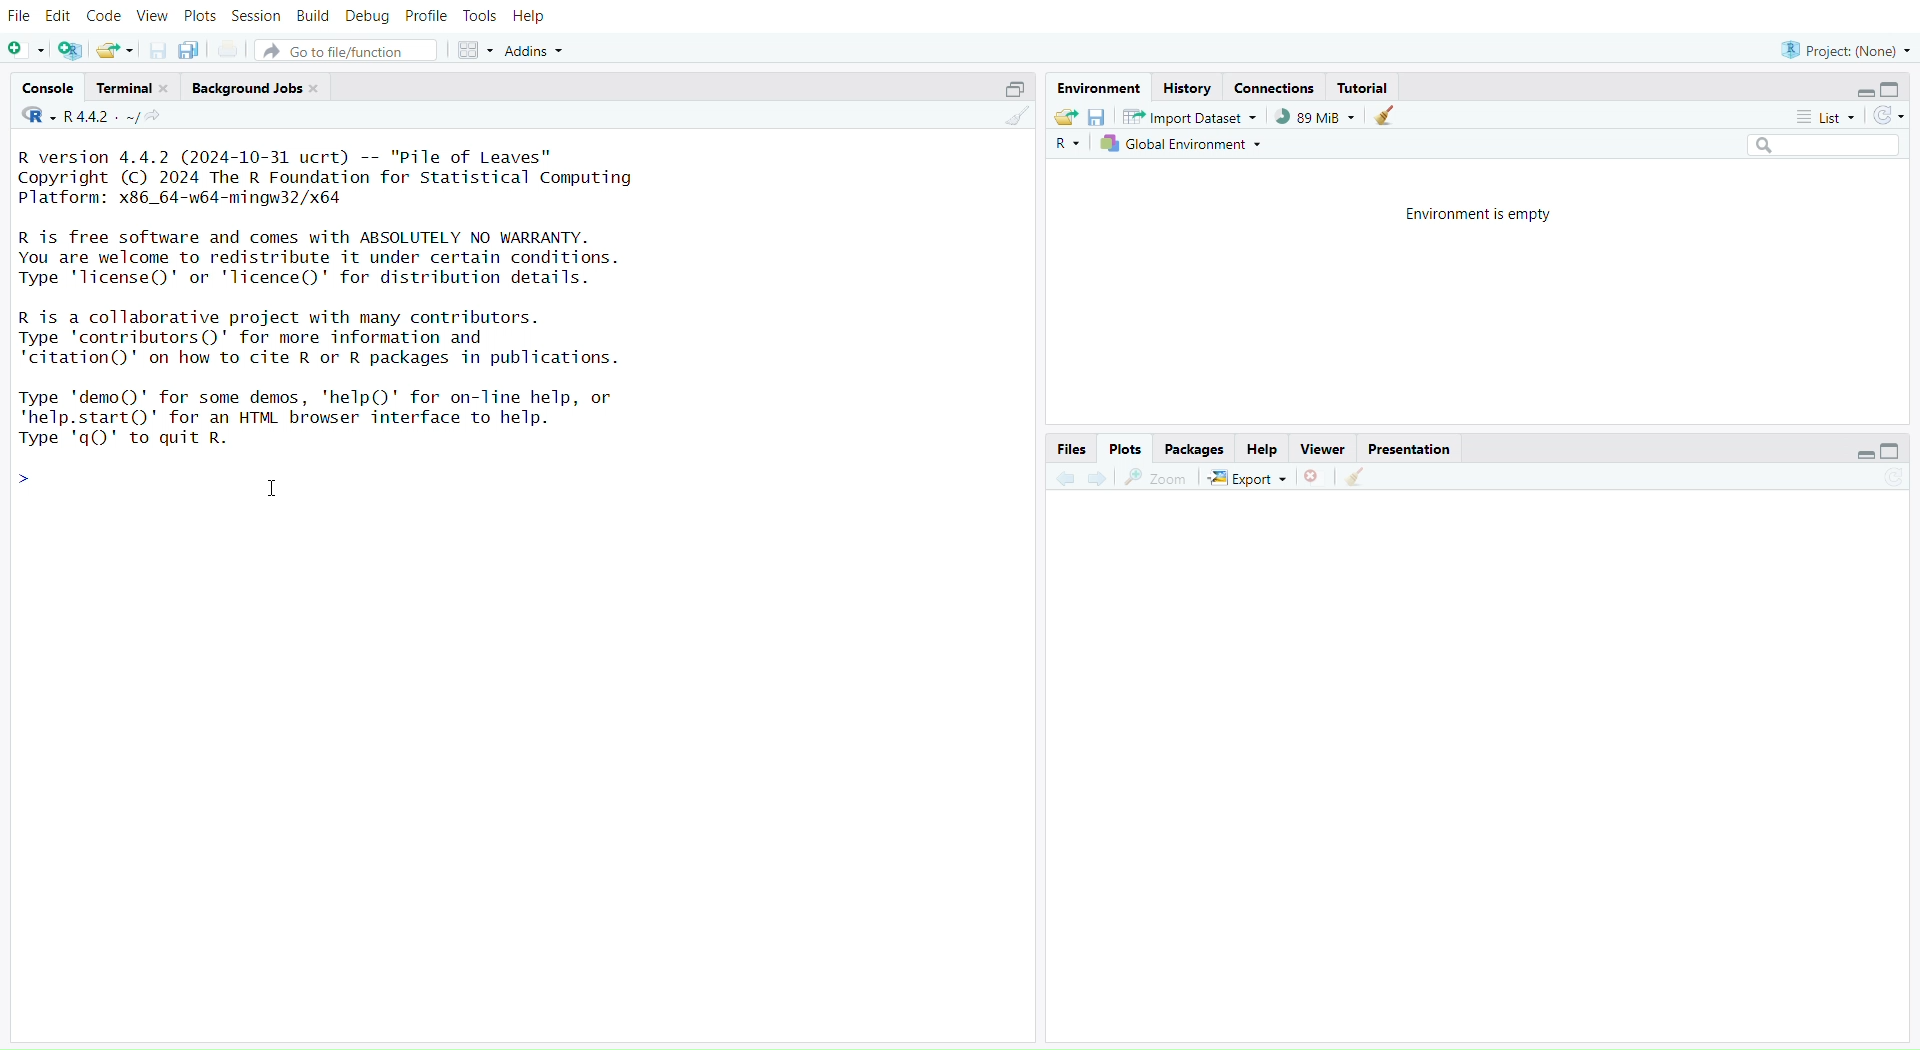  Describe the element at coordinates (99, 119) in the screenshot. I see `R 4.4.2~/` at that location.